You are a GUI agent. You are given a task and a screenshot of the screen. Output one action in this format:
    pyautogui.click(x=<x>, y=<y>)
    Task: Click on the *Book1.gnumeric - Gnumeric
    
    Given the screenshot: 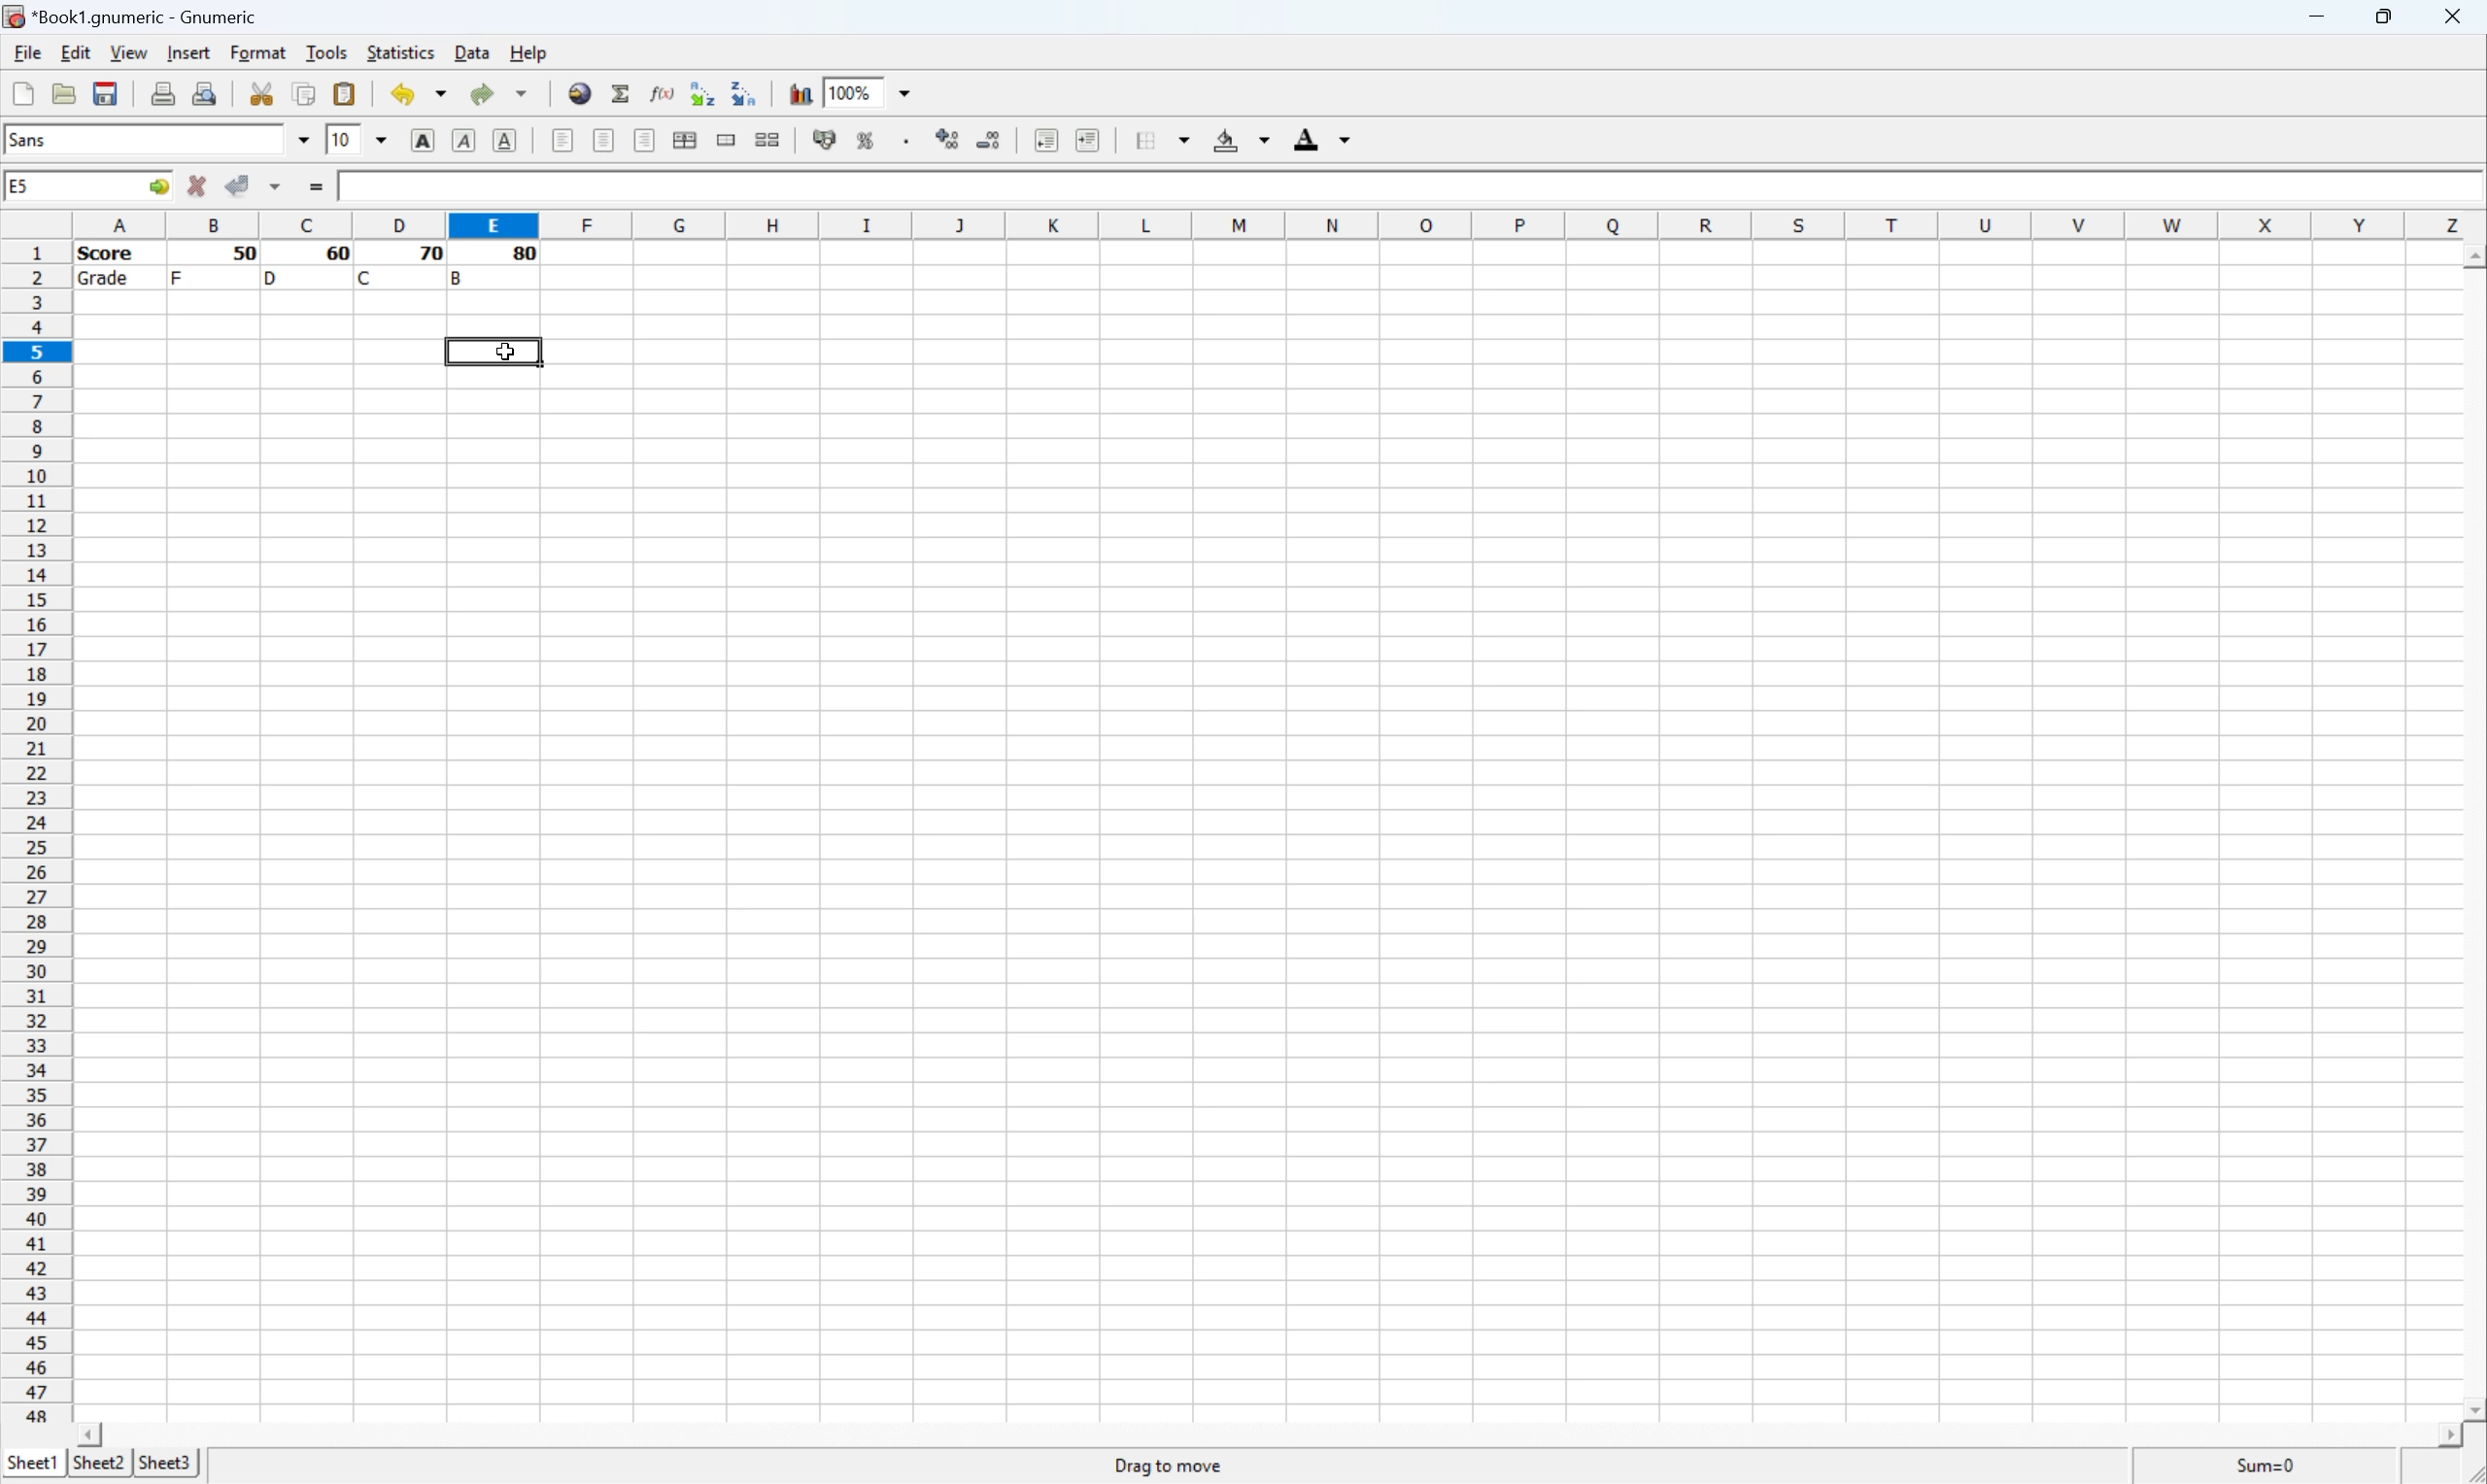 What is the action you would take?
    pyautogui.click(x=134, y=15)
    